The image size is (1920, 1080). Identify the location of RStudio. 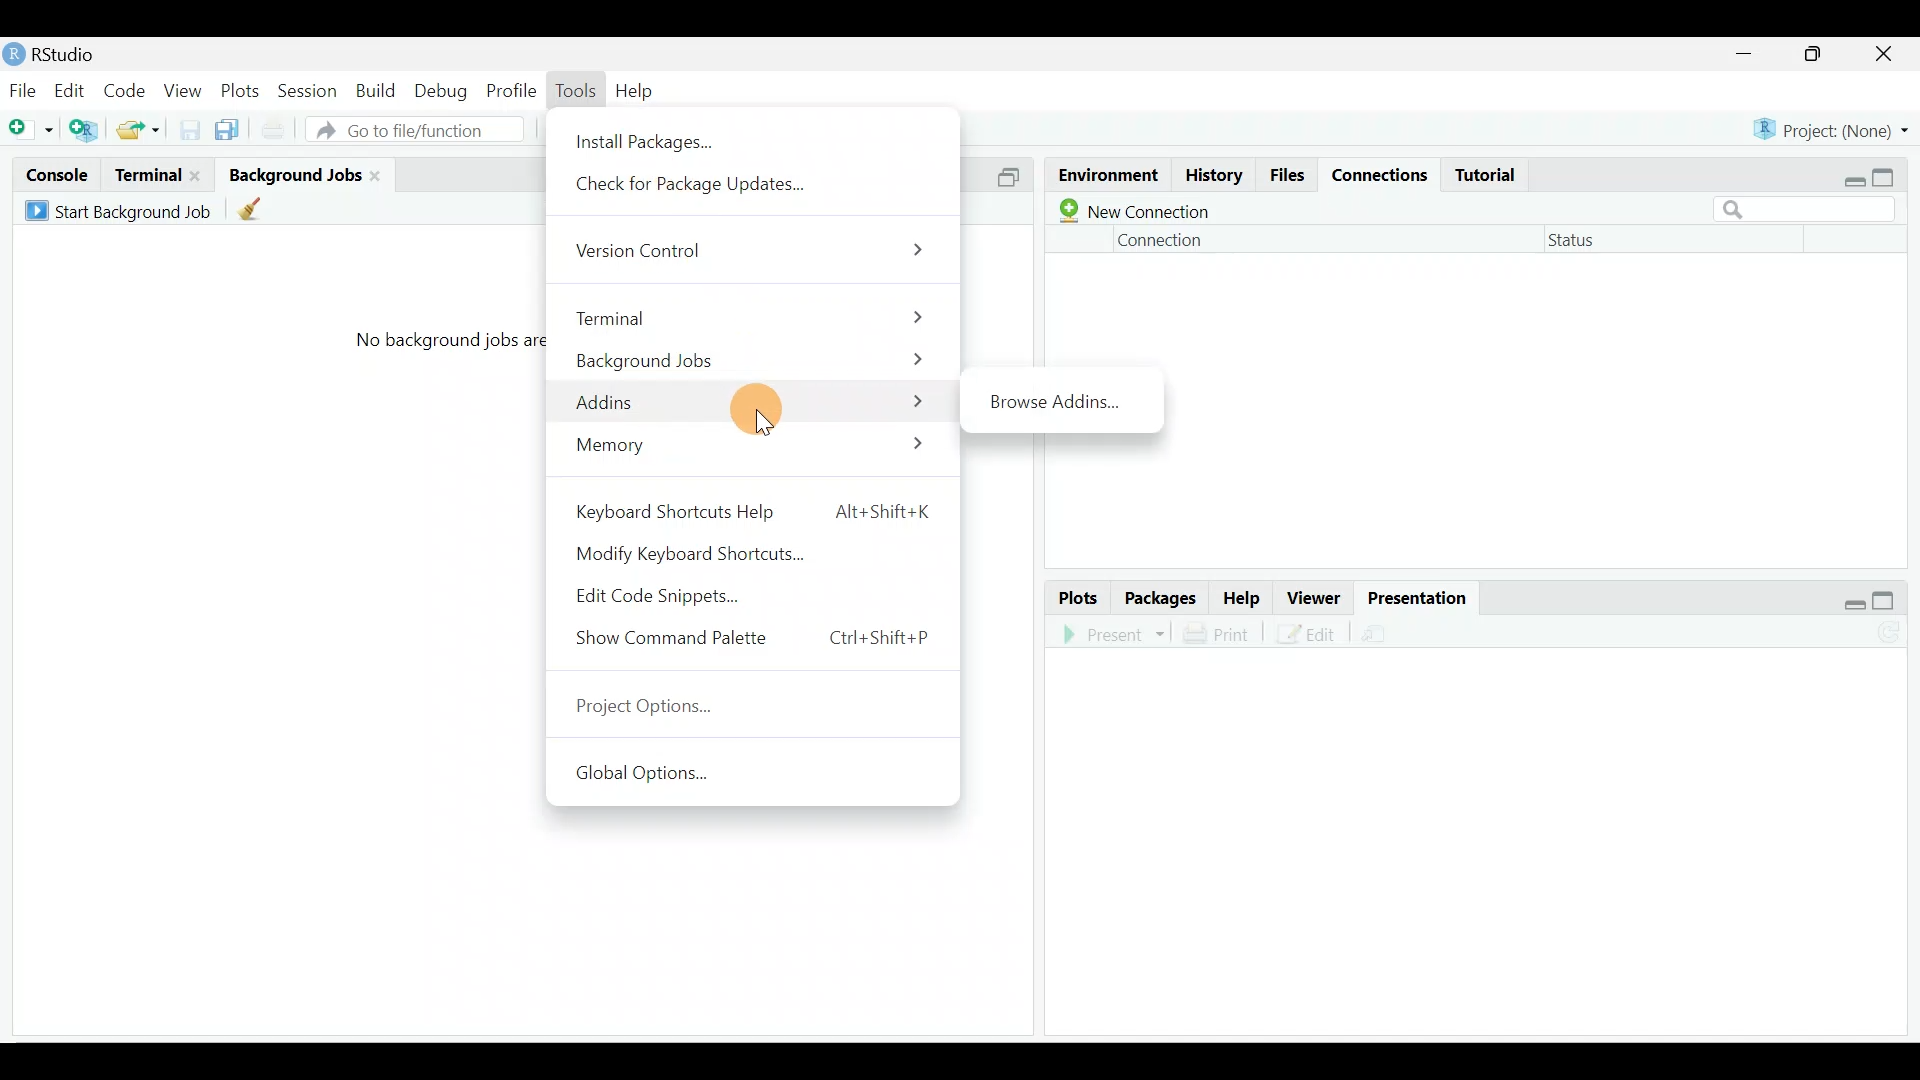
(61, 54).